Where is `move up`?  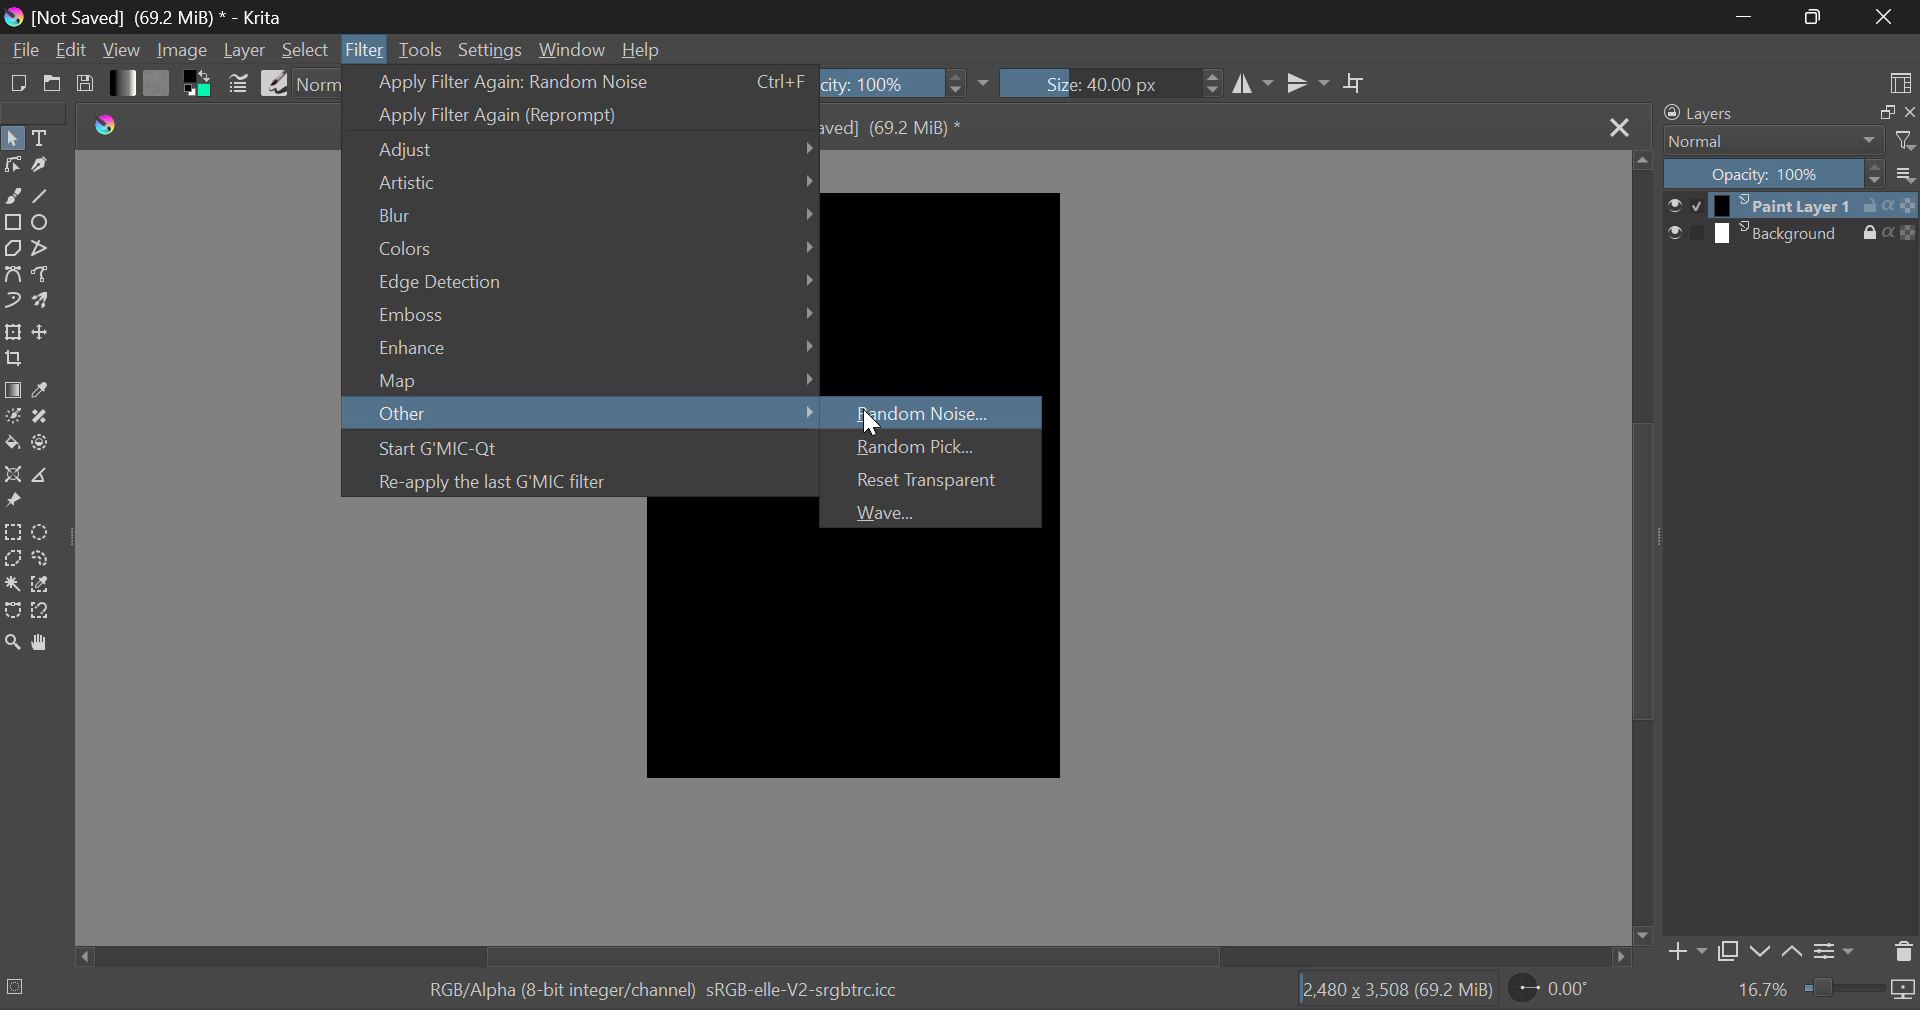 move up is located at coordinates (1640, 162).